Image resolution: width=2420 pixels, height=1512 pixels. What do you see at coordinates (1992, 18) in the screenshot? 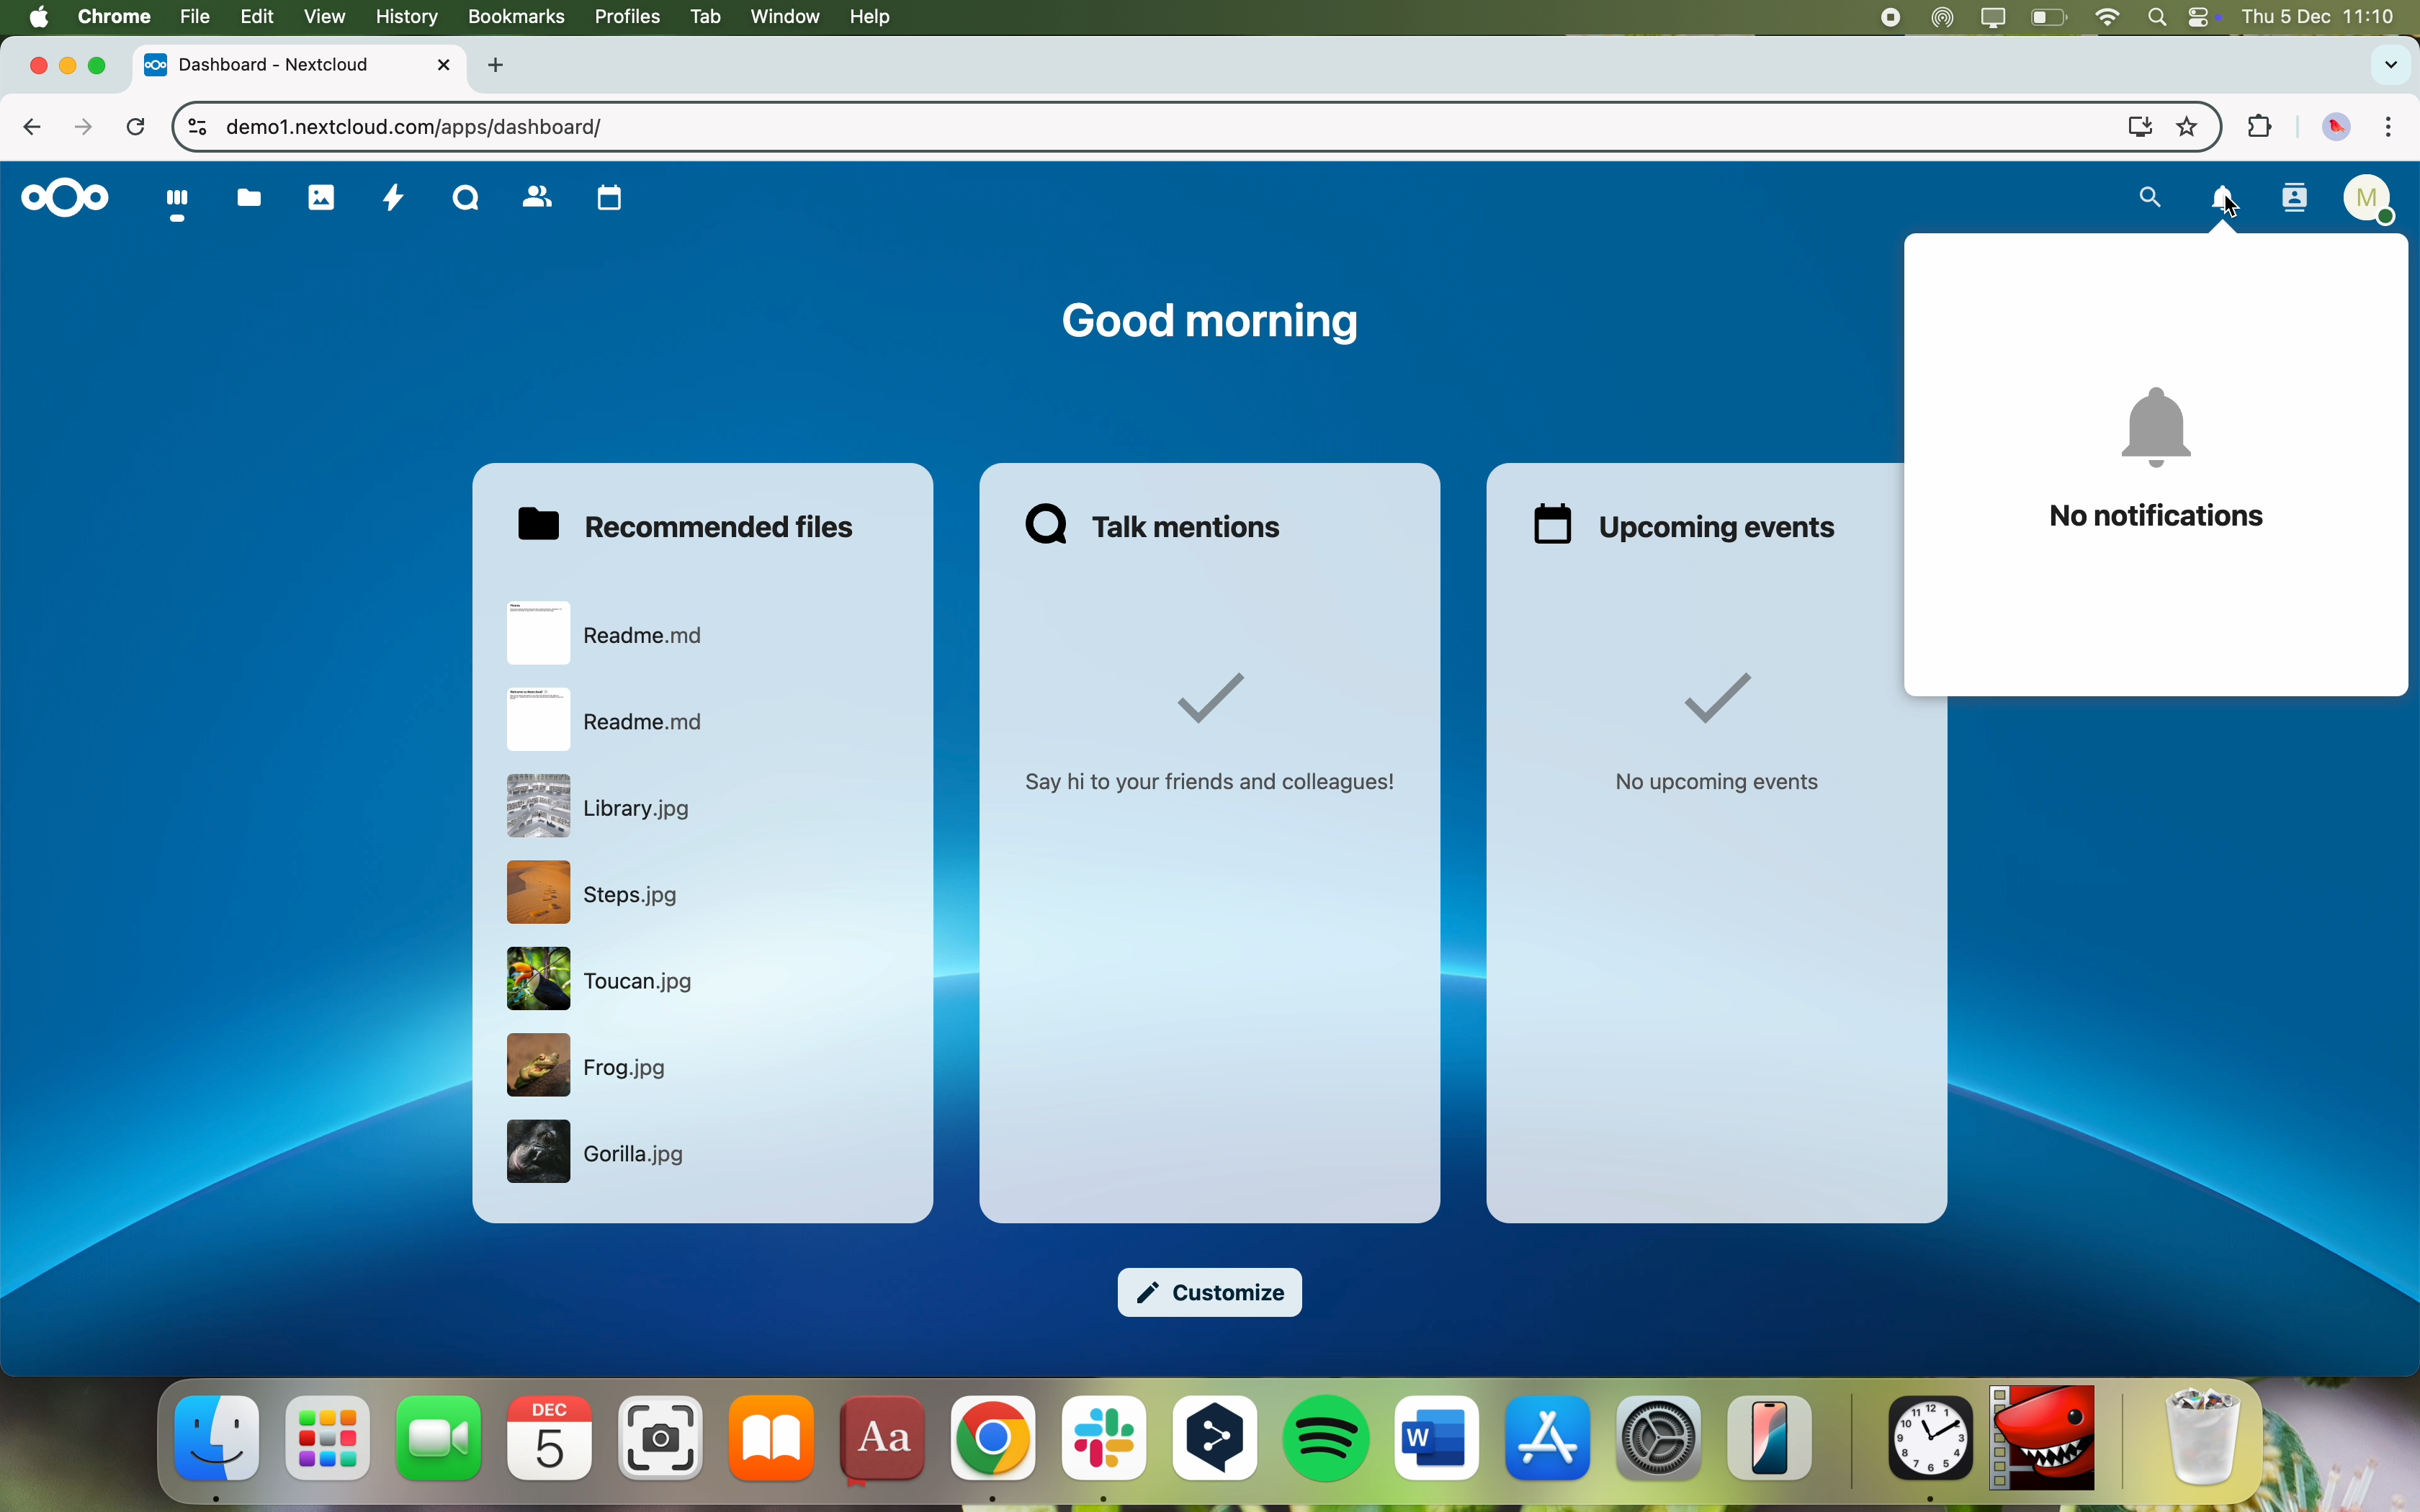
I see `screen` at bounding box center [1992, 18].